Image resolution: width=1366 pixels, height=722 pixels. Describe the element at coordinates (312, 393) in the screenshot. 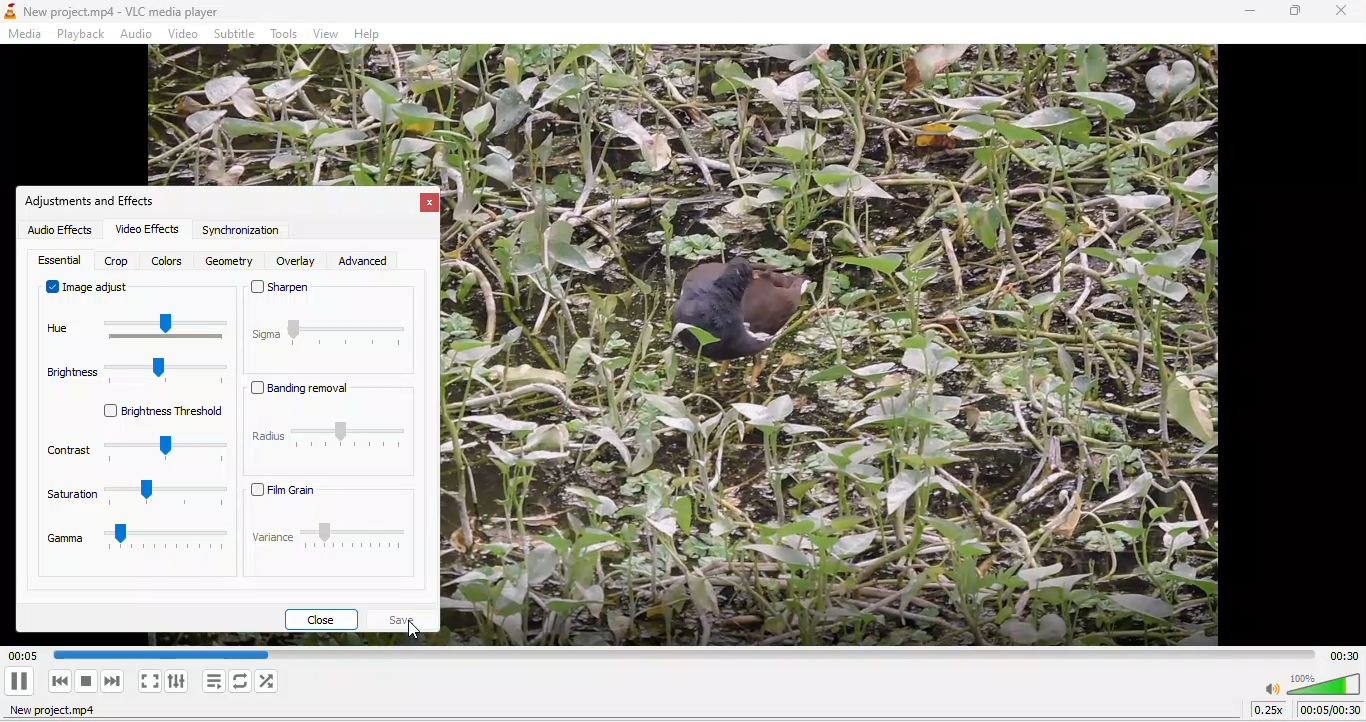

I see `banding removal` at that location.